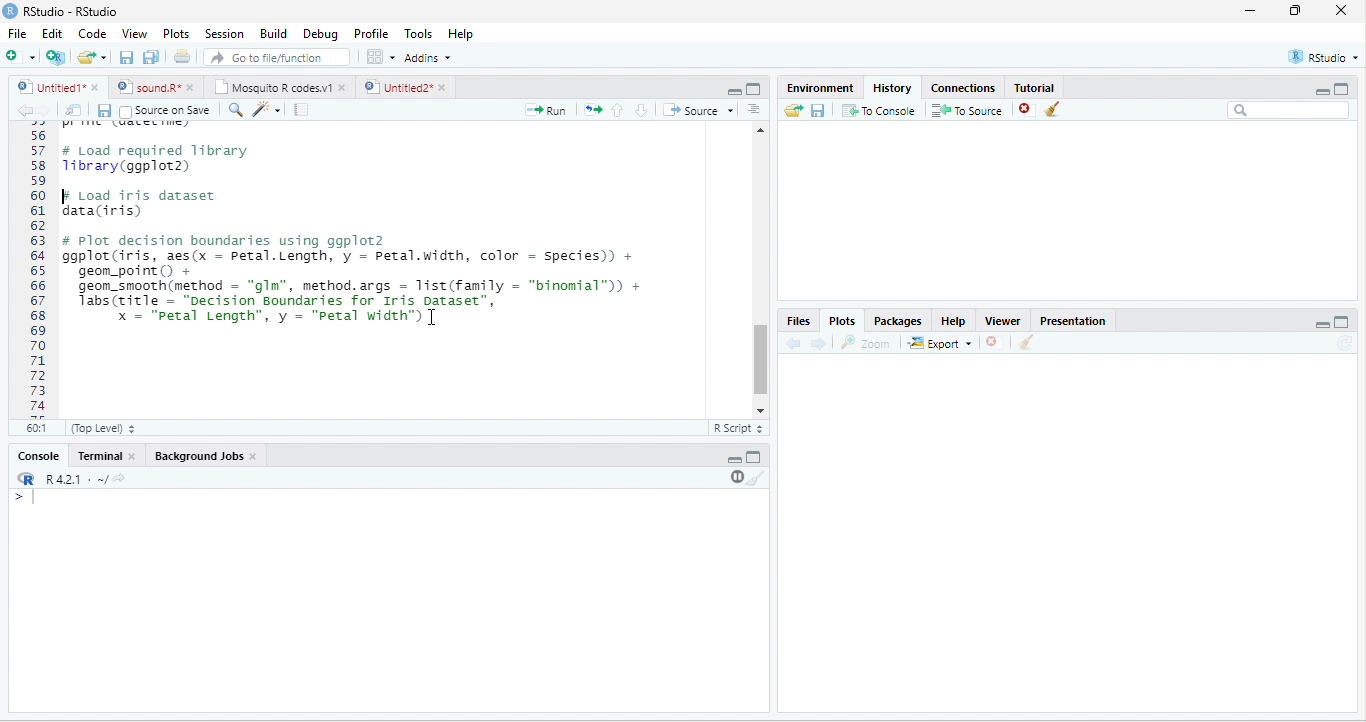 This screenshot has width=1366, height=722. I want to click on options, so click(754, 109).